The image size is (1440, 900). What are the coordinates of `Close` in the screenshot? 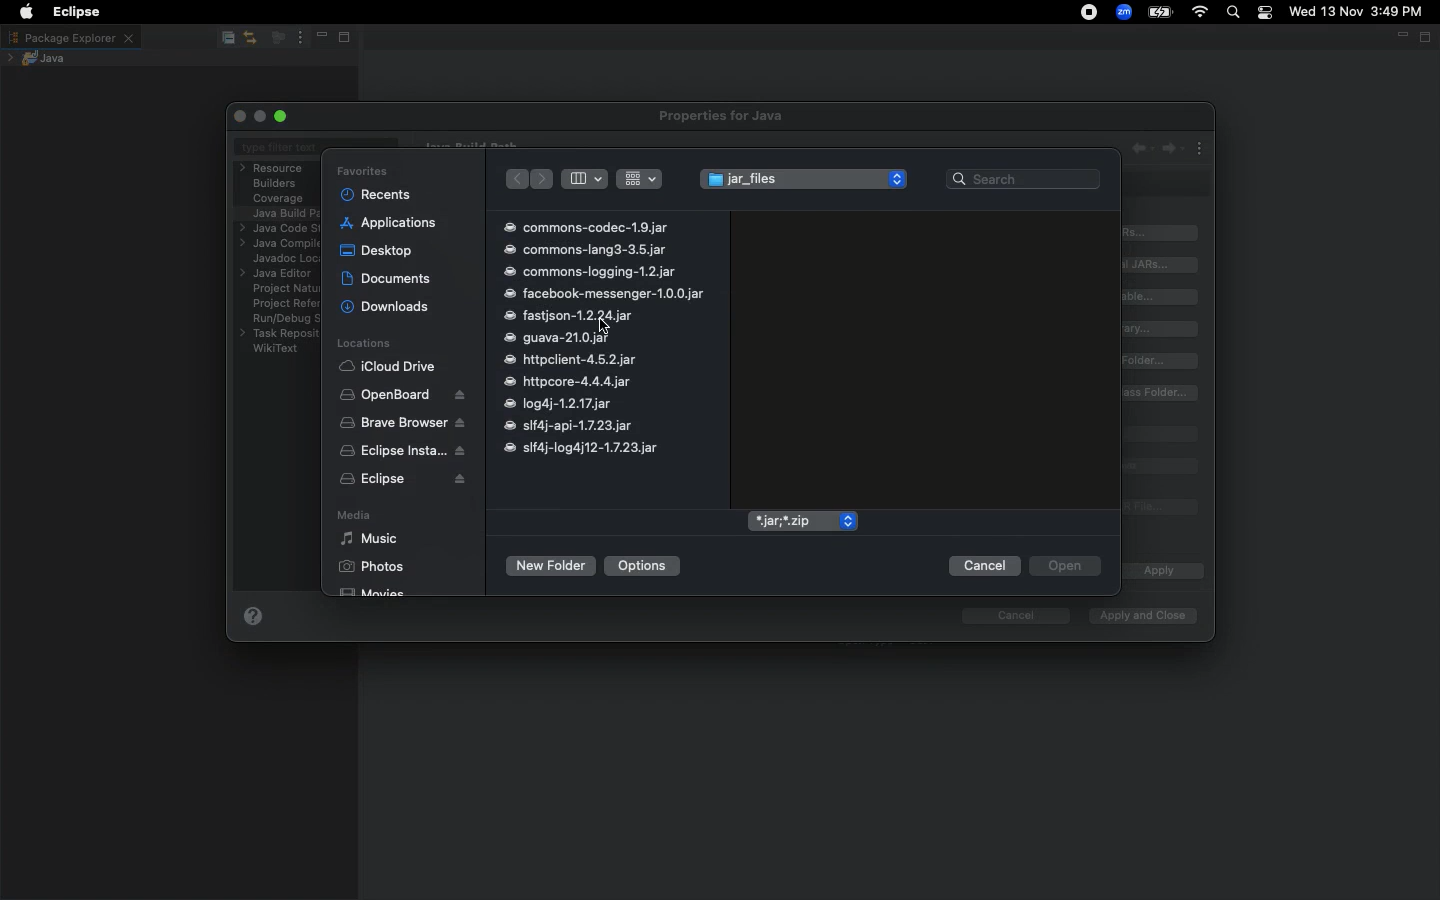 It's located at (242, 116).